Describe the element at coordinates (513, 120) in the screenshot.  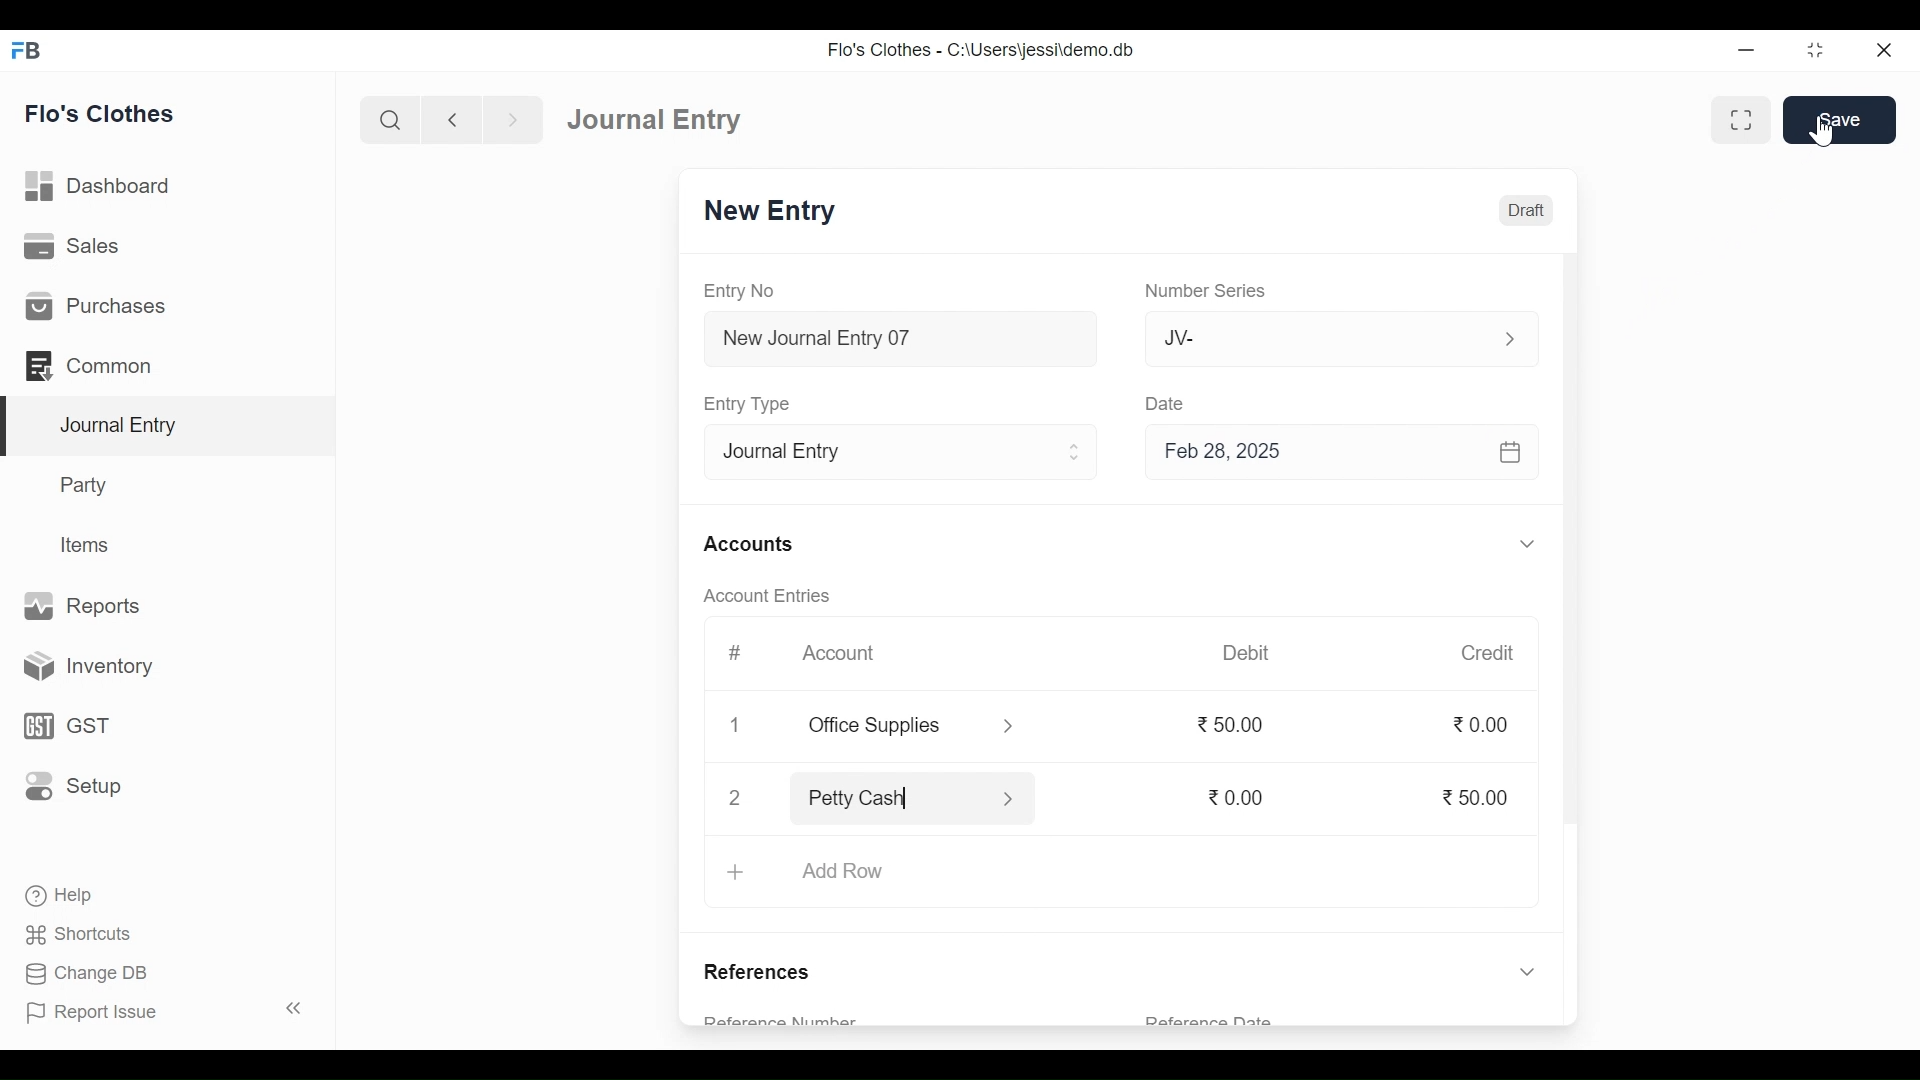
I see `Navigate Forward` at that location.